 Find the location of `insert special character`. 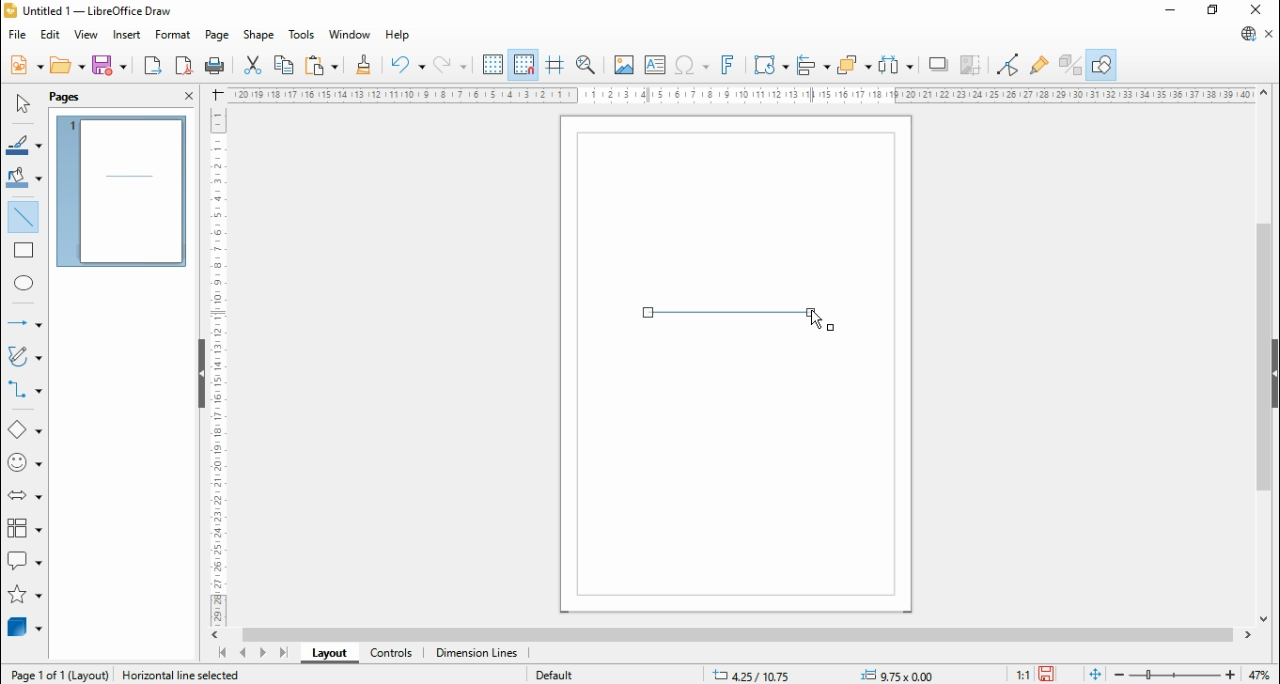

insert special character is located at coordinates (690, 65).